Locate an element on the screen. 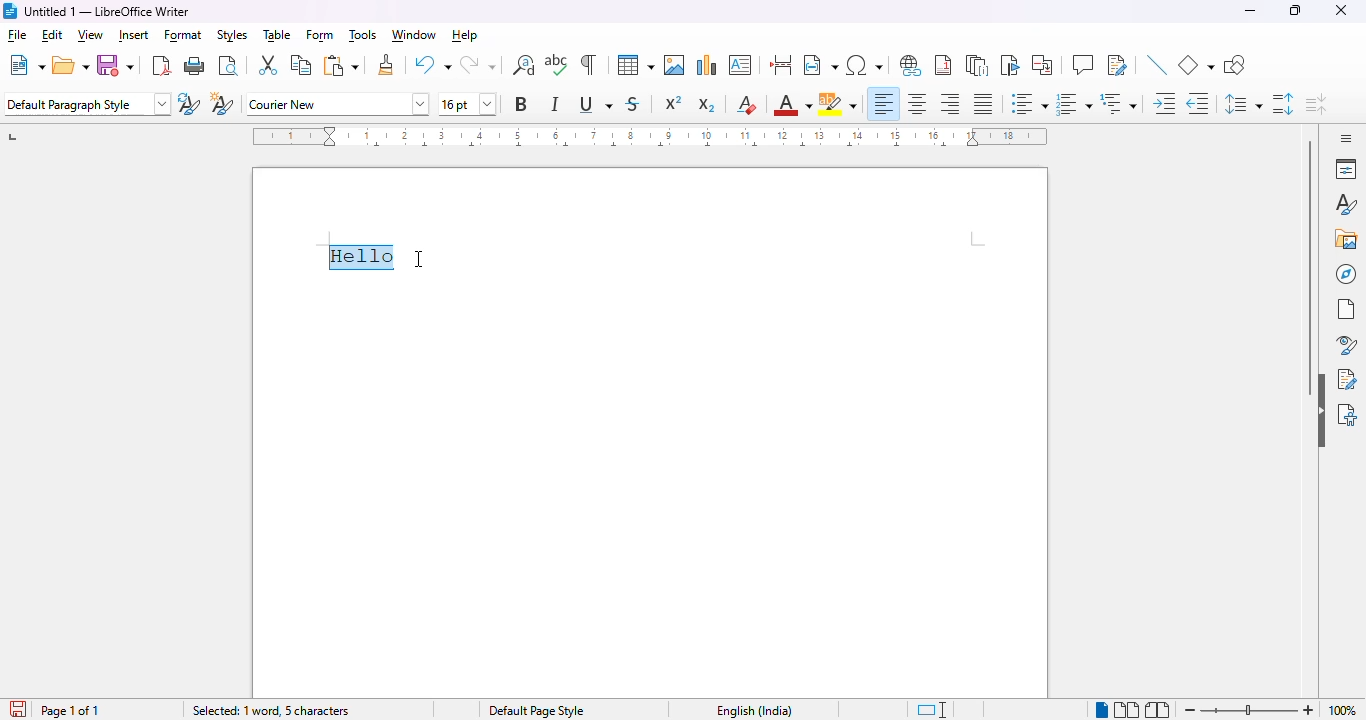 Image resolution: width=1366 pixels, height=720 pixels. styles is located at coordinates (231, 35).